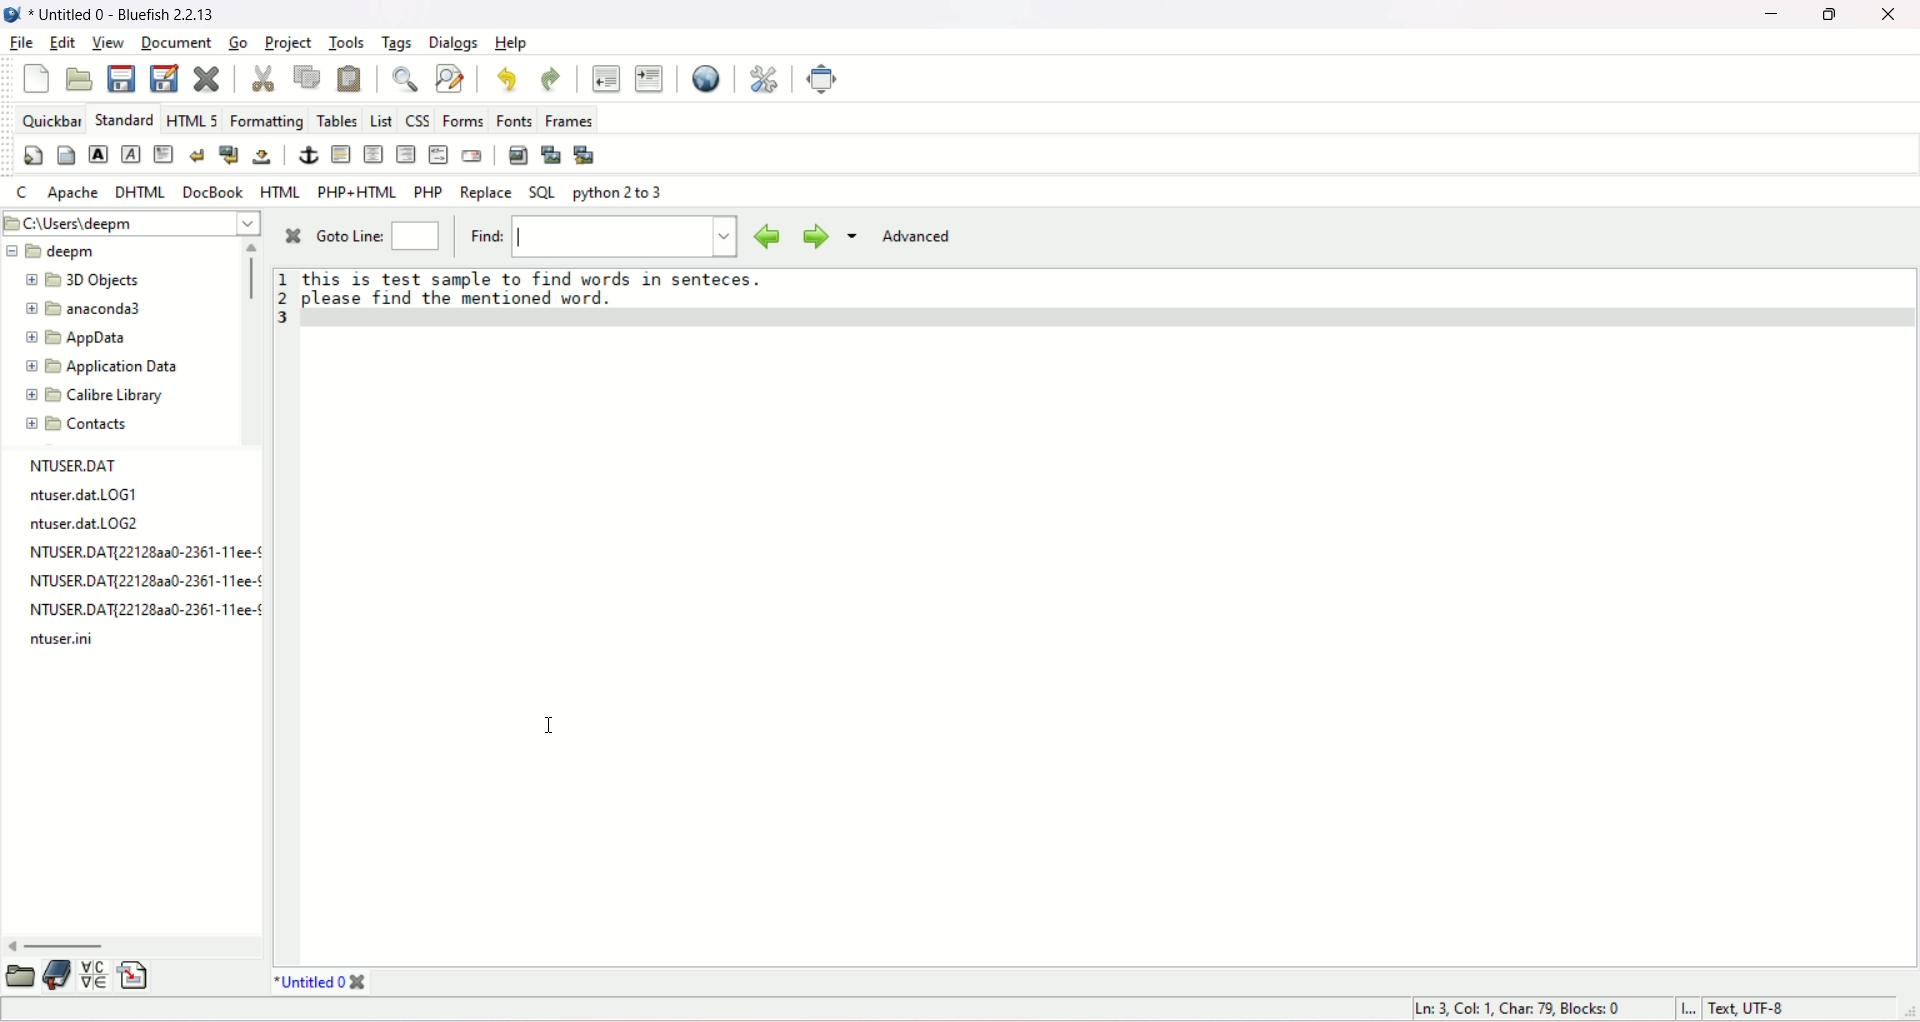  I want to click on insert image, so click(517, 154).